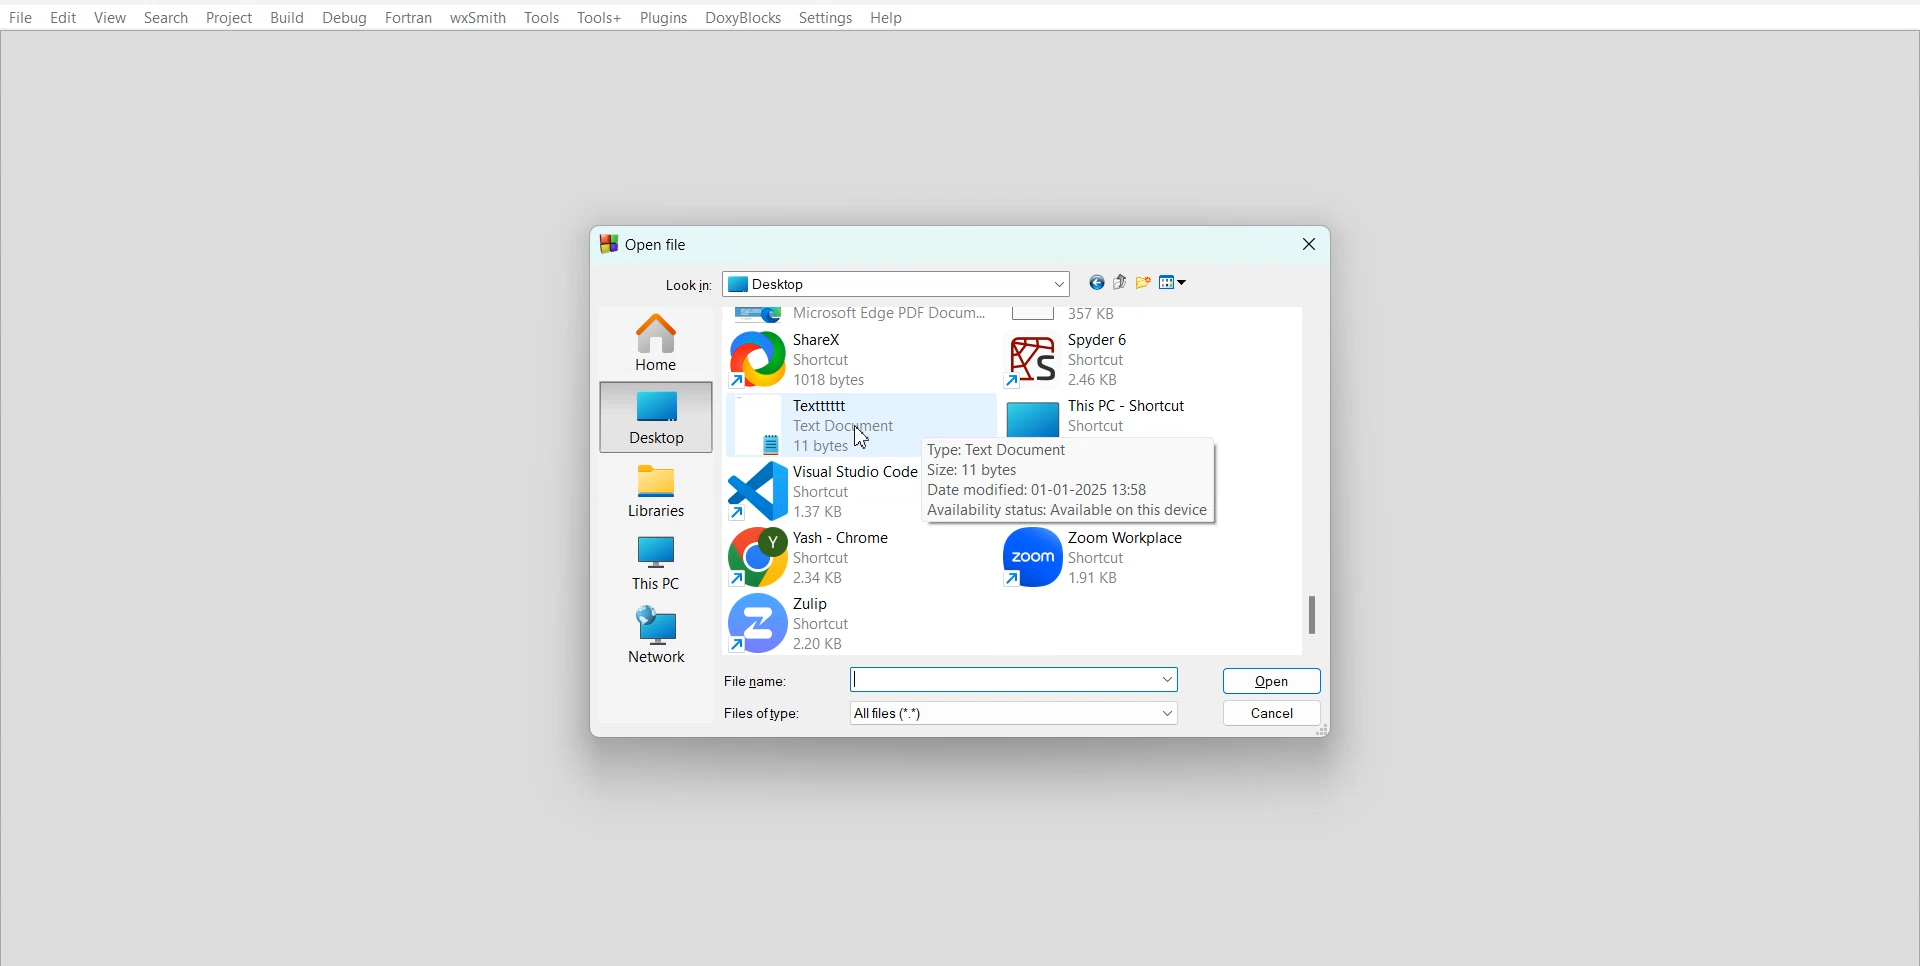 The height and width of the screenshot is (966, 1920). Describe the element at coordinates (1131, 557) in the screenshot. I see `Zoom` at that location.